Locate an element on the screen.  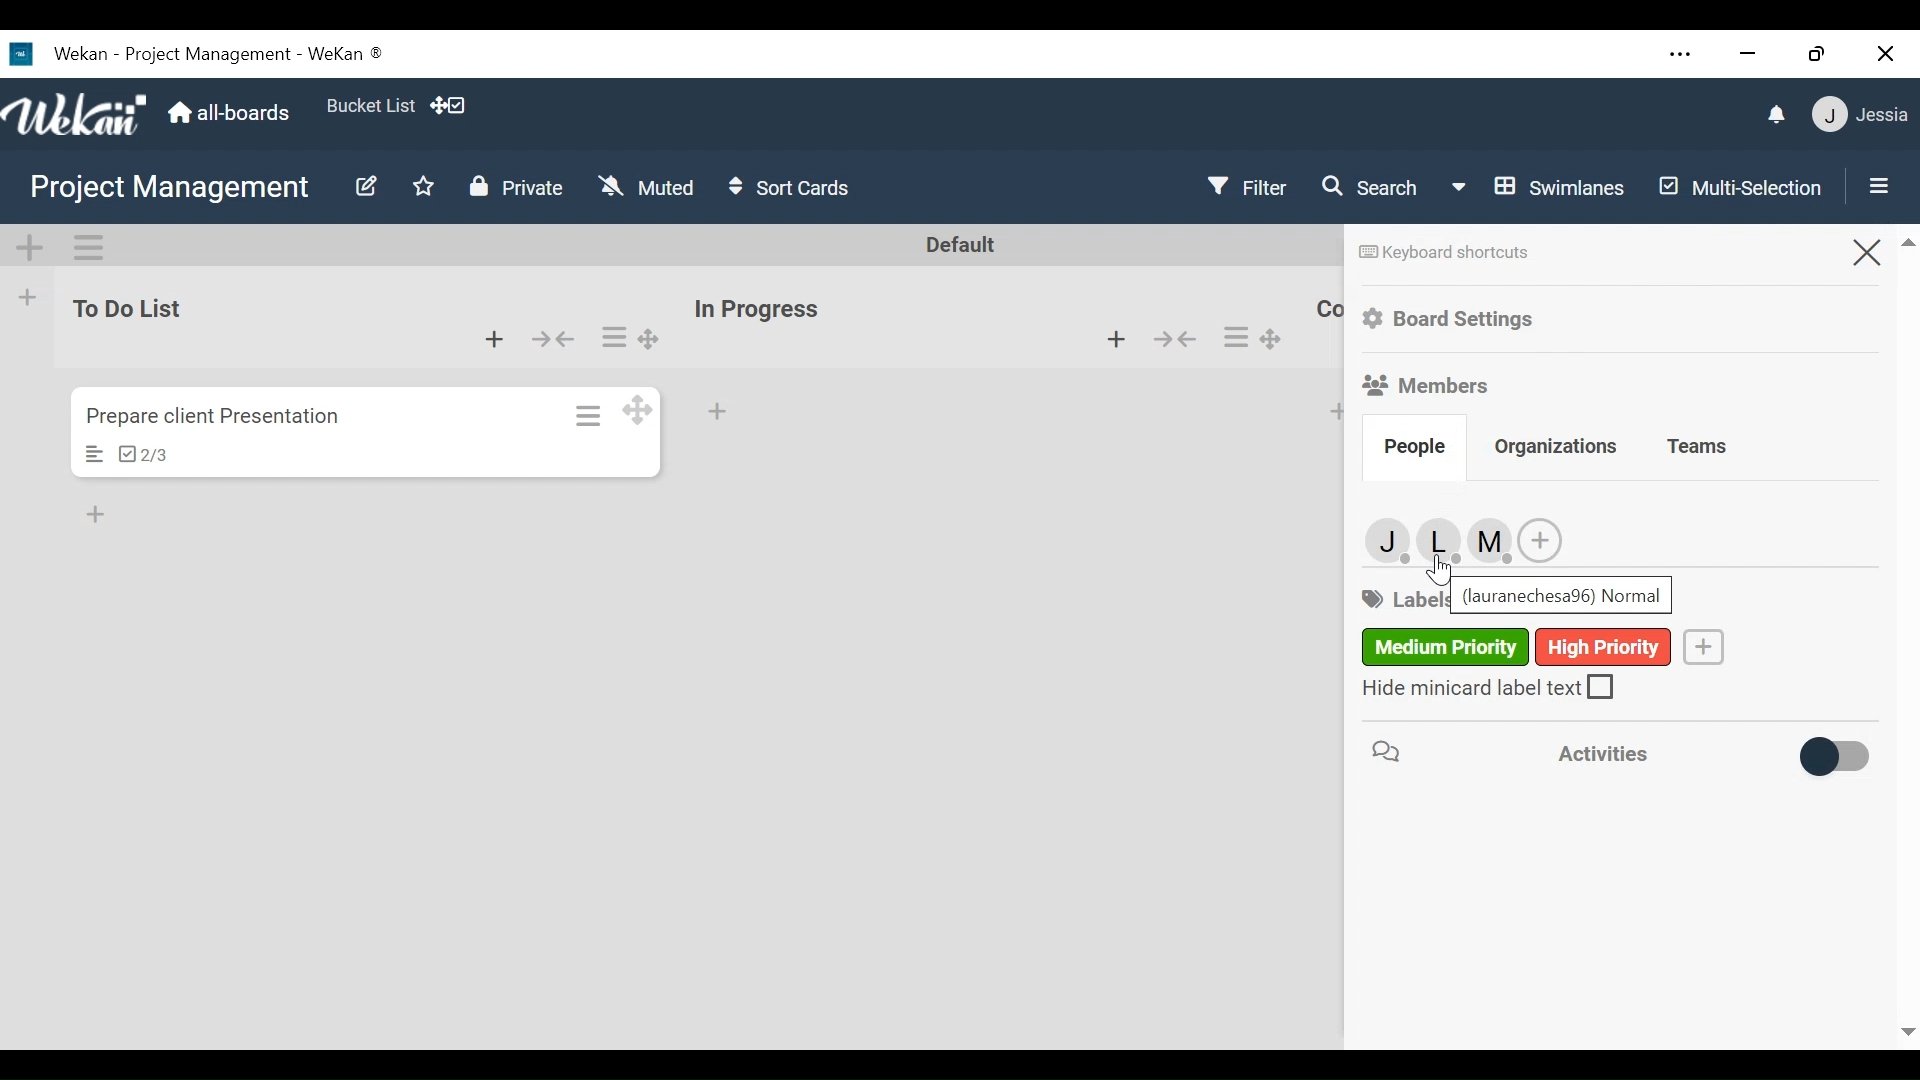
Filter is located at coordinates (1245, 188).